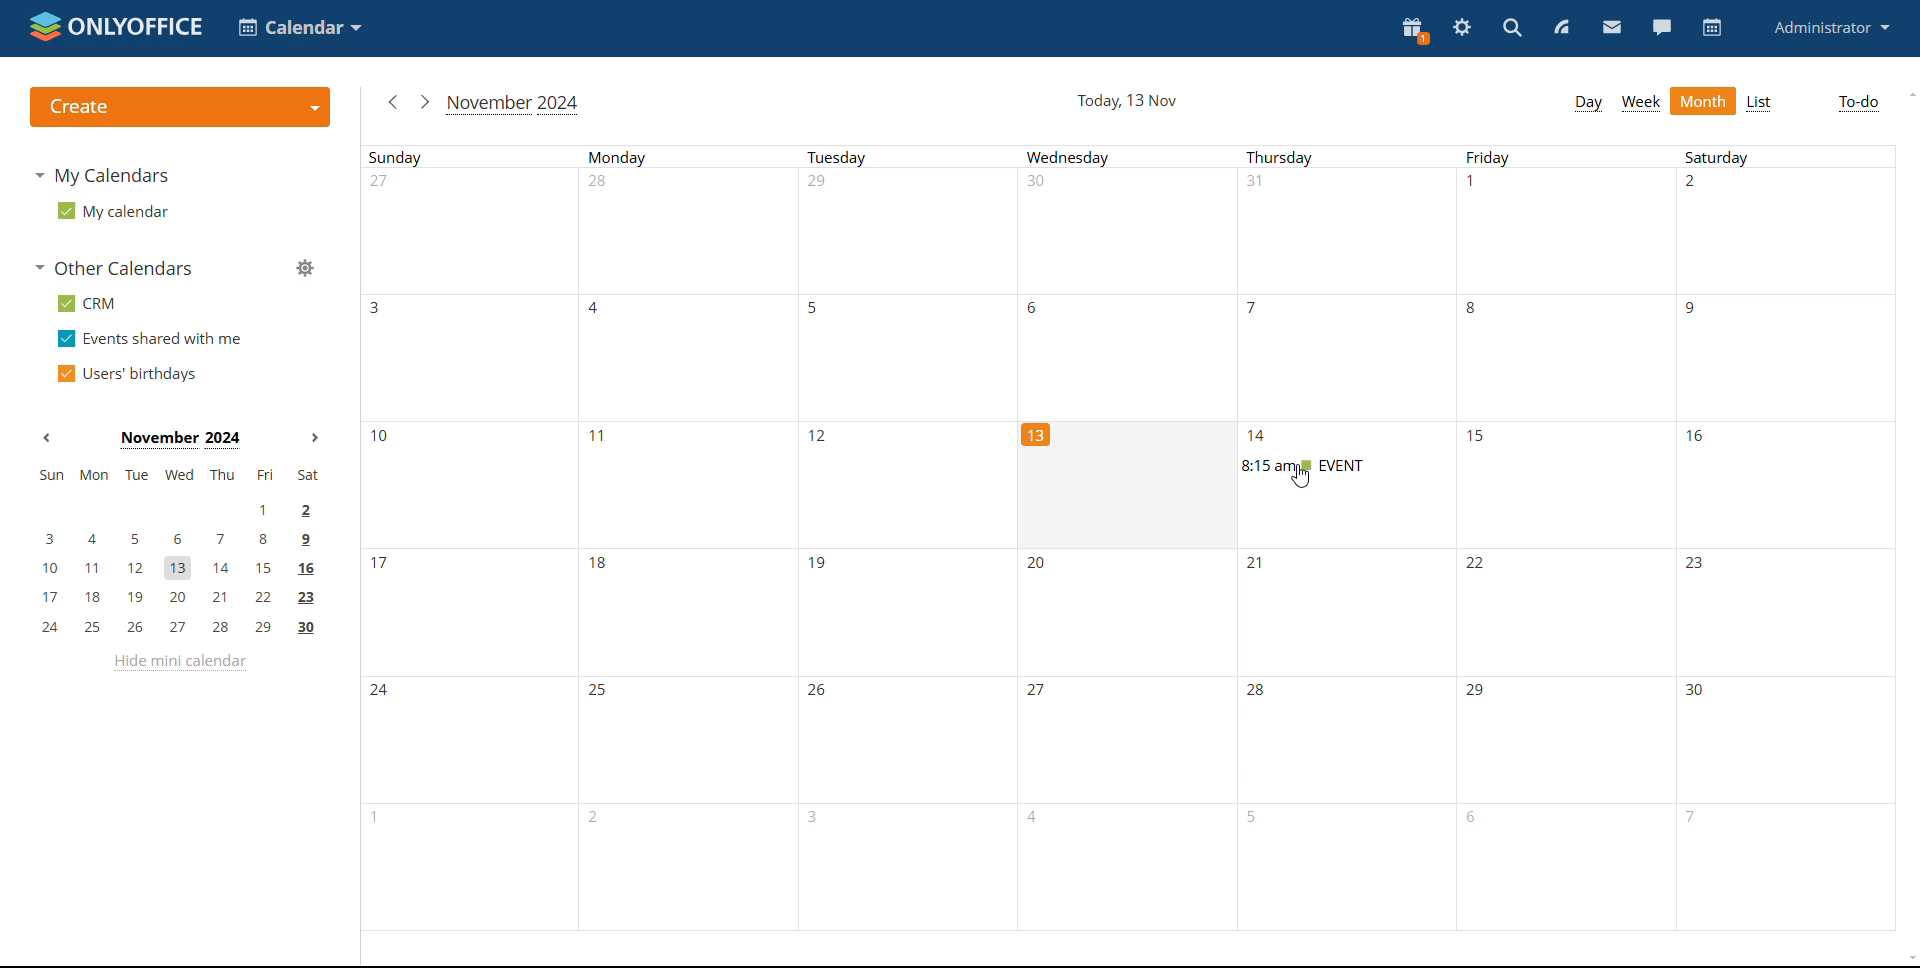  Describe the element at coordinates (1140, 614) in the screenshot. I see `unallocated time slots for 17-23 november` at that location.